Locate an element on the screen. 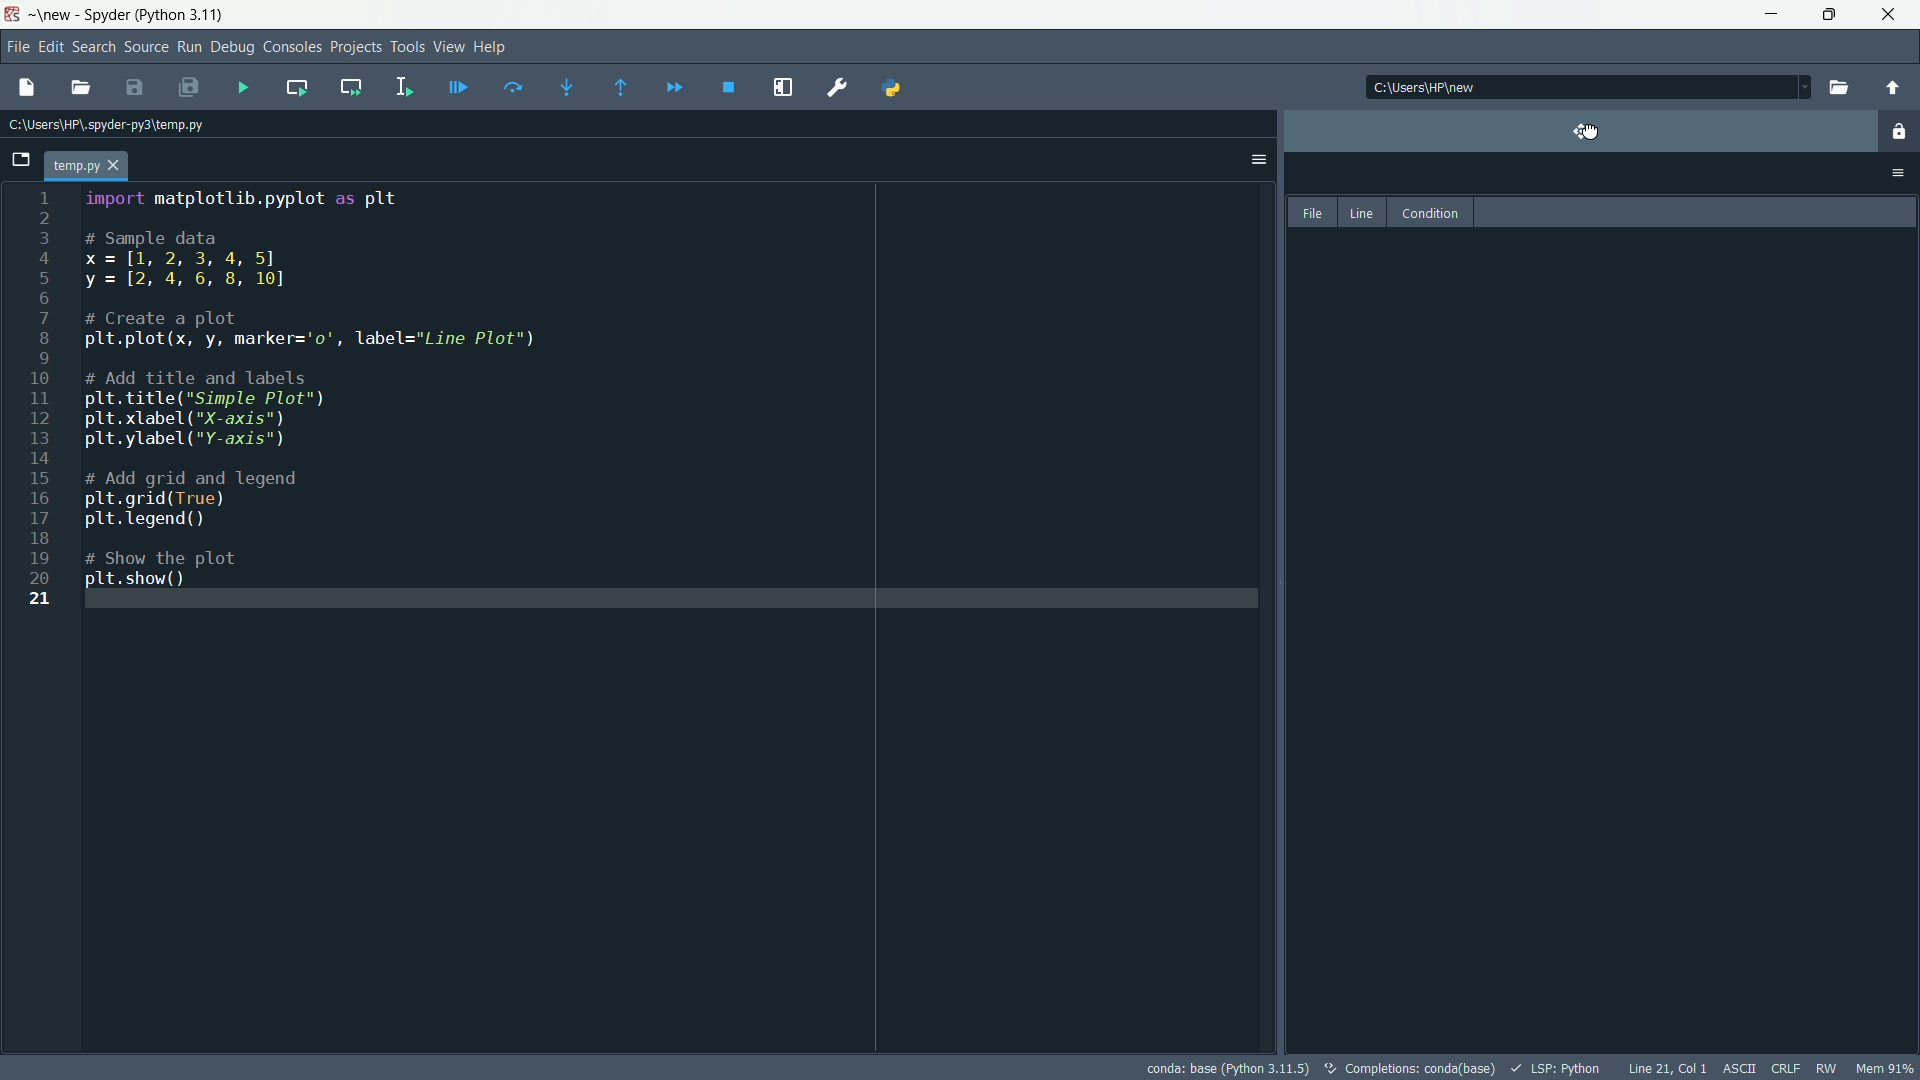 This screenshot has width=1920, height=1080. 1 2 3 4 5 6 7 8 9 10 11 12 13 14 15 16 17 18 19 20 21 is located at coordinates (47, 412).